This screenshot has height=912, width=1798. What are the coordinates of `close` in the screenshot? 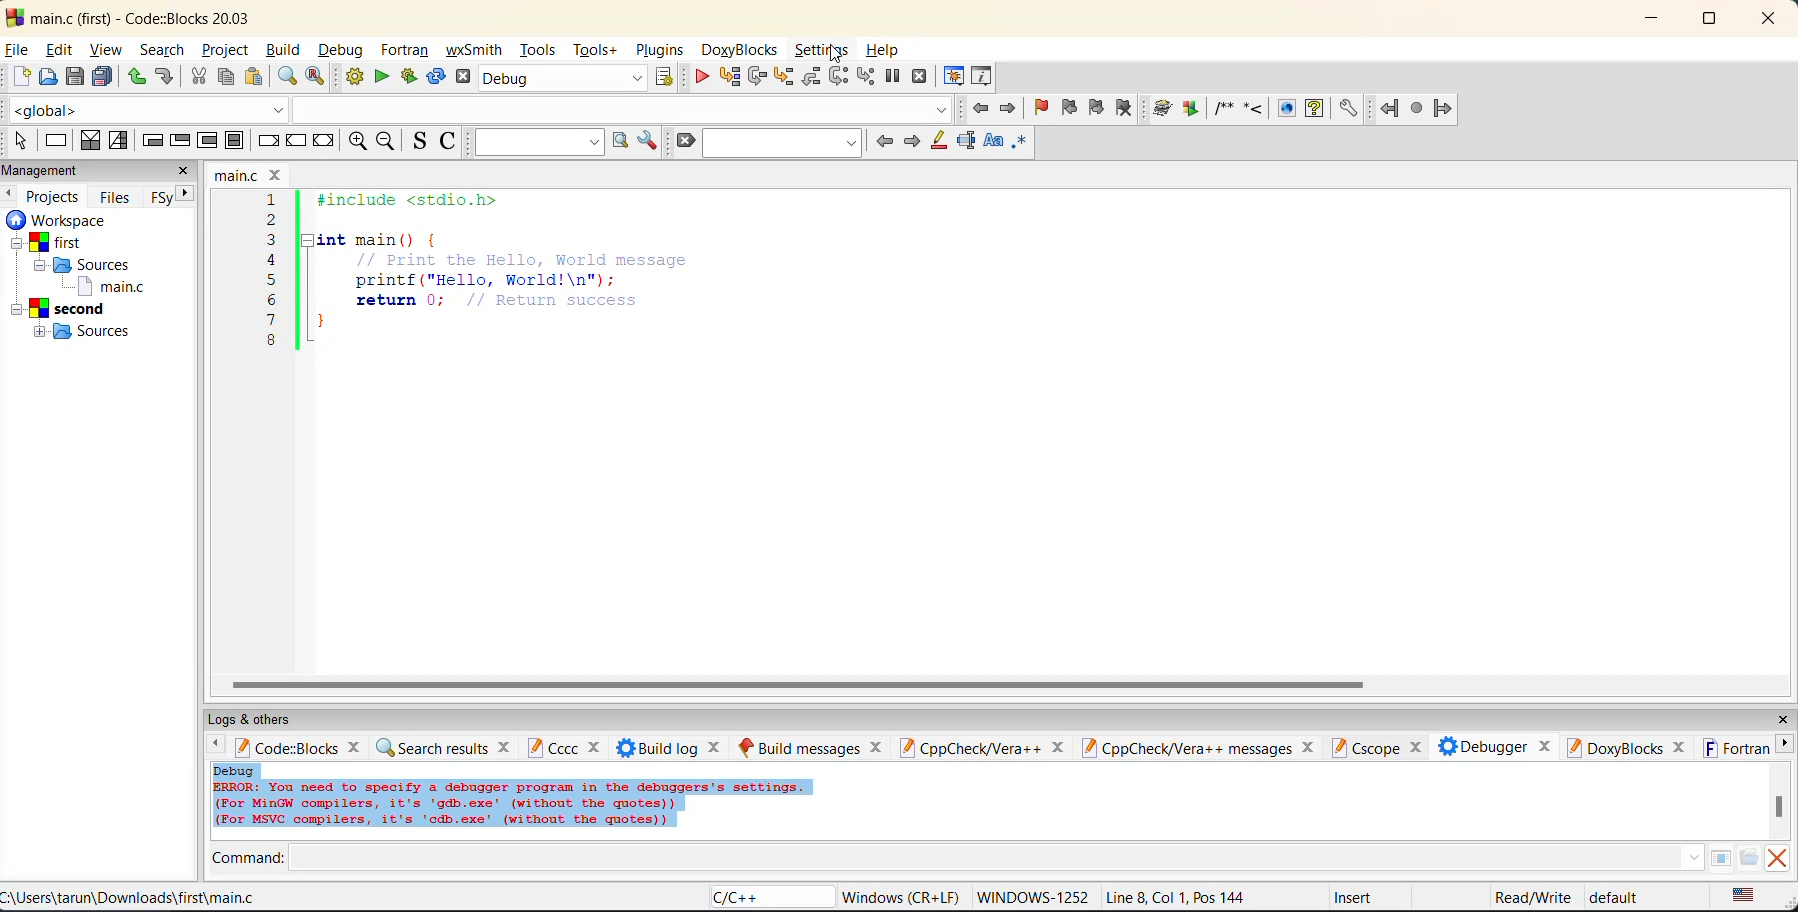 It's located at (1786, 721).